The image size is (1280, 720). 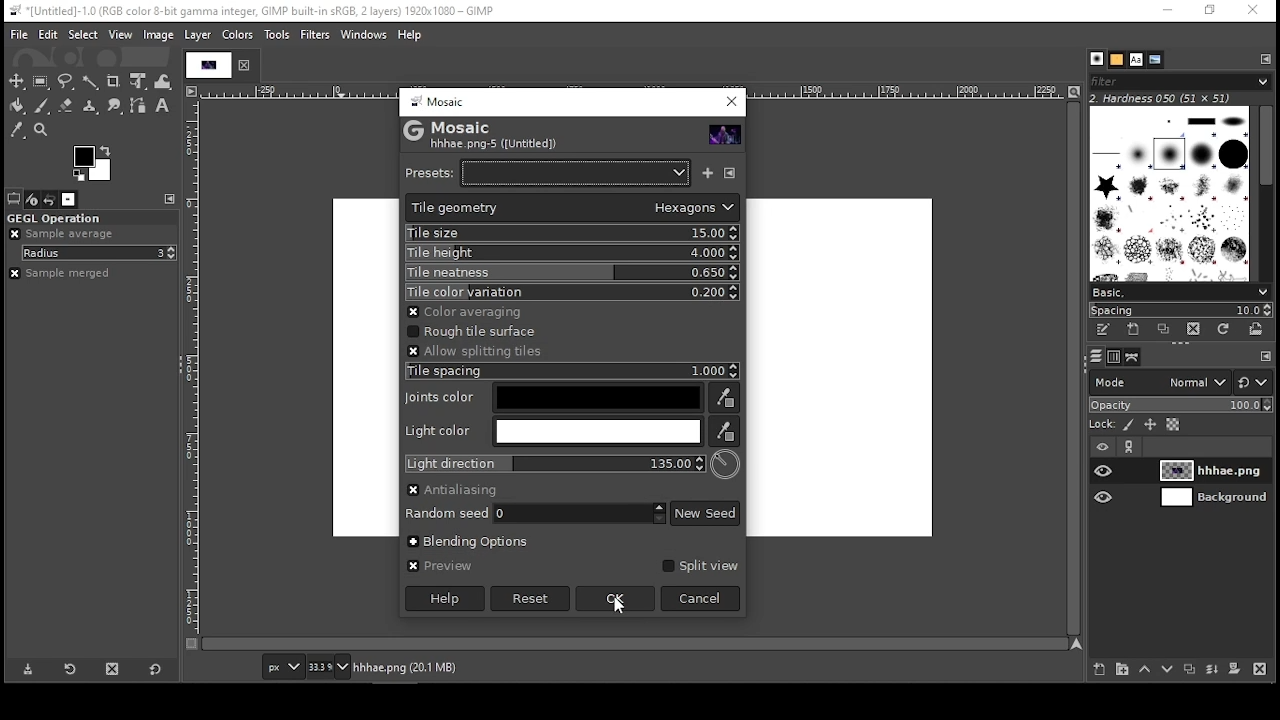 I want to click on spacing, so click(x=1179, y=310).